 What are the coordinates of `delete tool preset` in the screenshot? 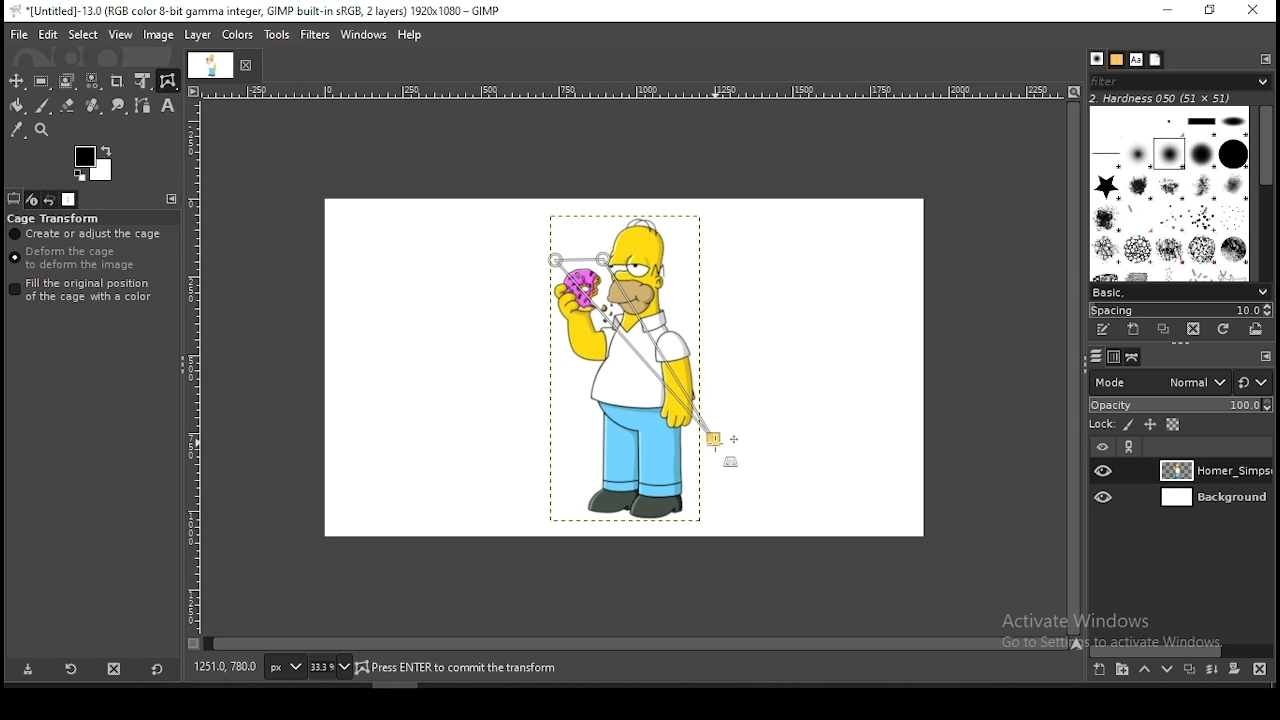 It's located at (116, 670).